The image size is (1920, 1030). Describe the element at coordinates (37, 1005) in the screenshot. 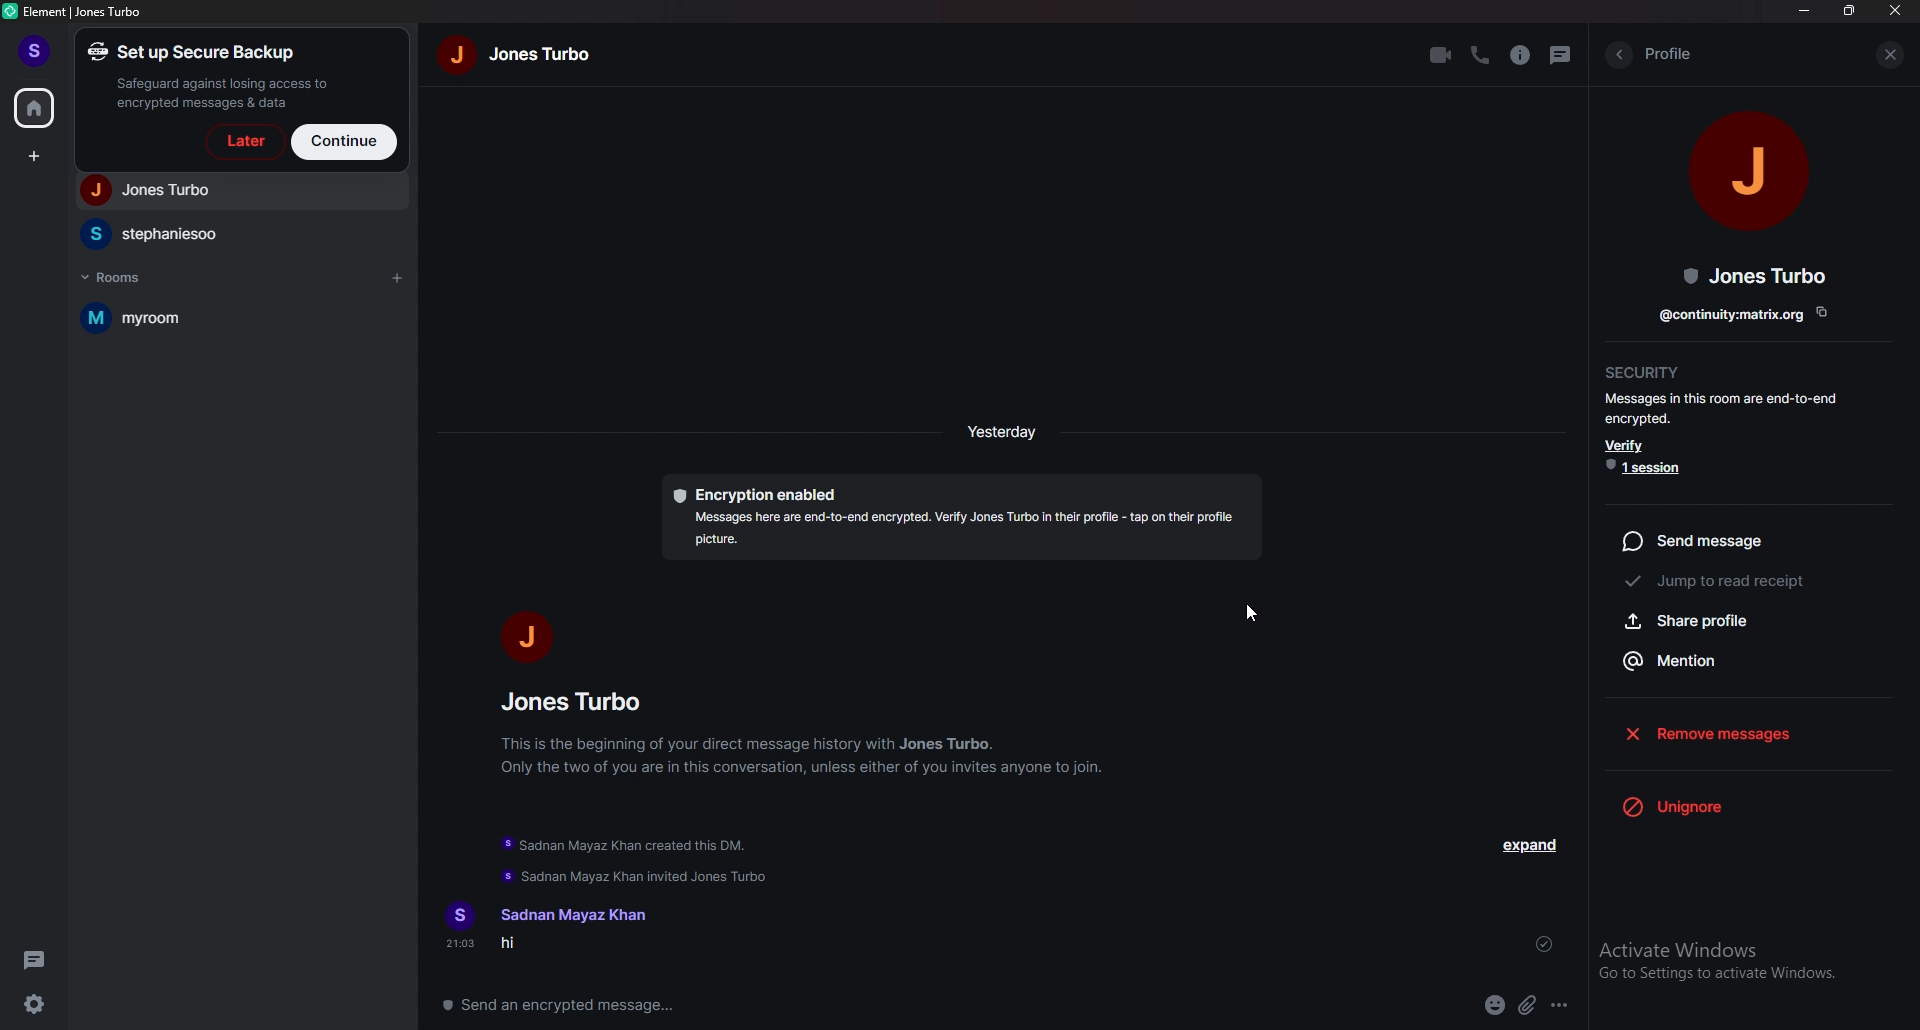

I see `settings` at that location.